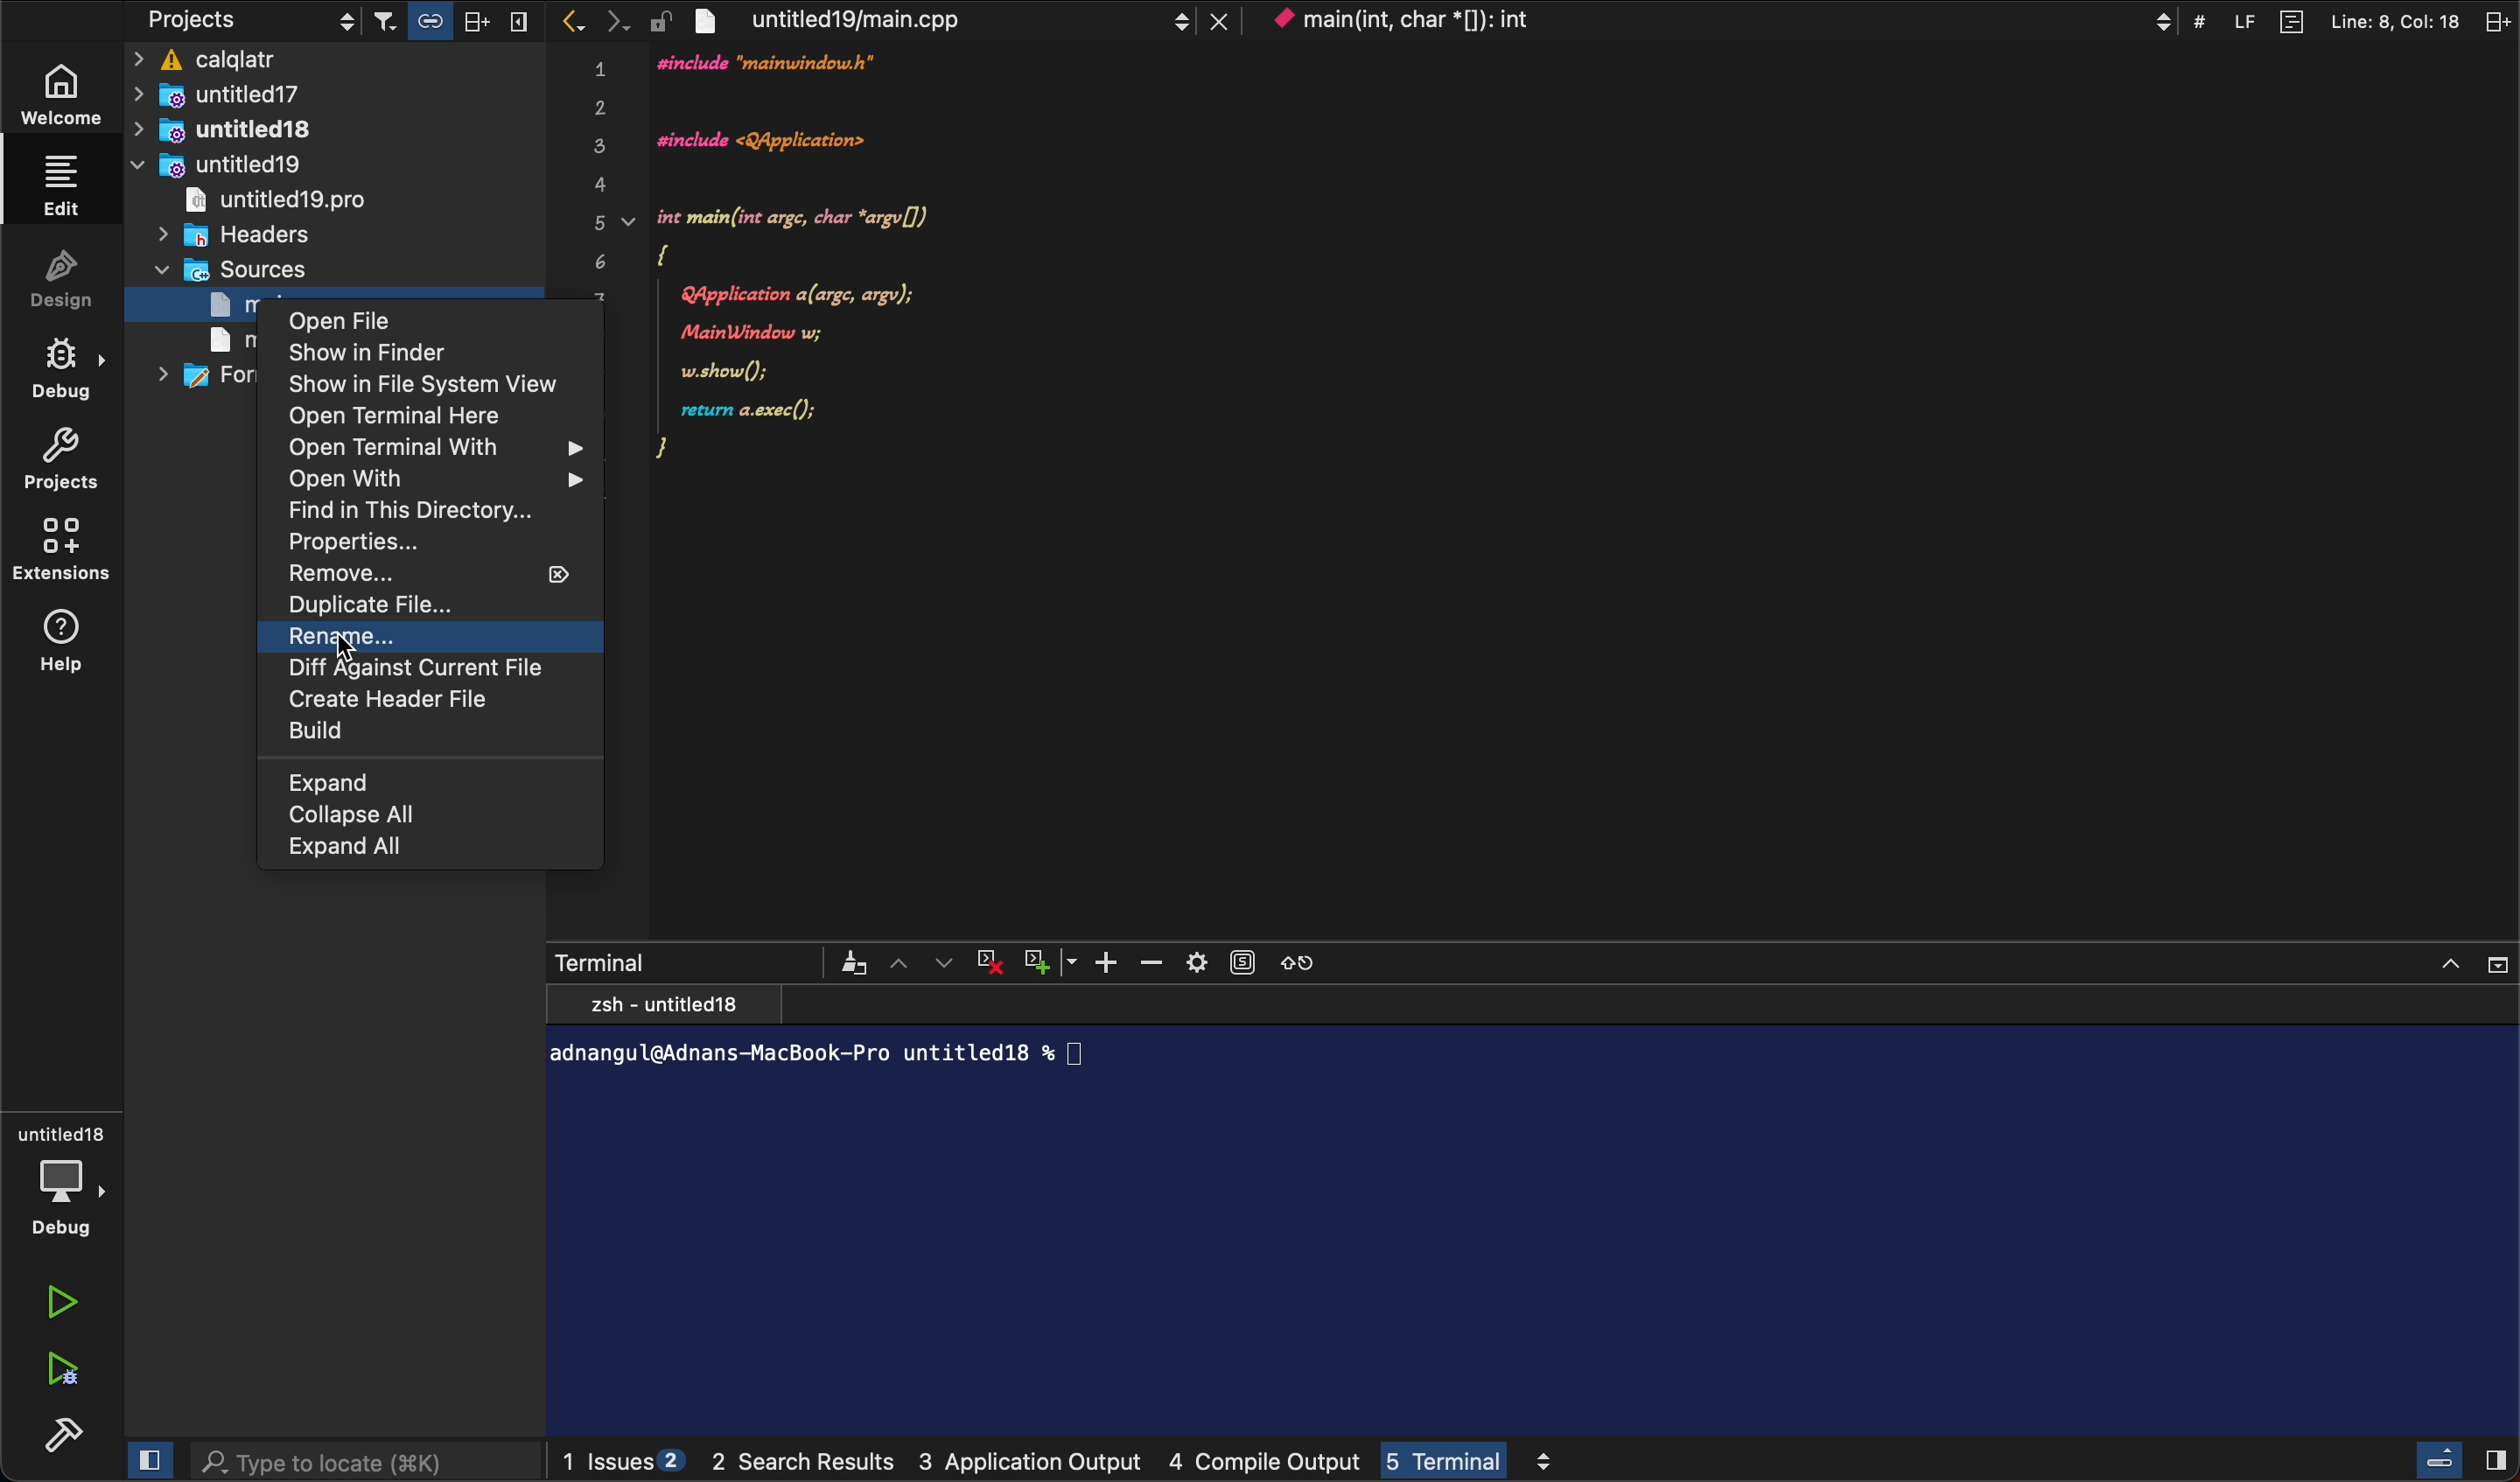 The image size is (2520, 1482). Describe the element at coordinates (902, 962) in the screenshot. I see `Up` at that location.